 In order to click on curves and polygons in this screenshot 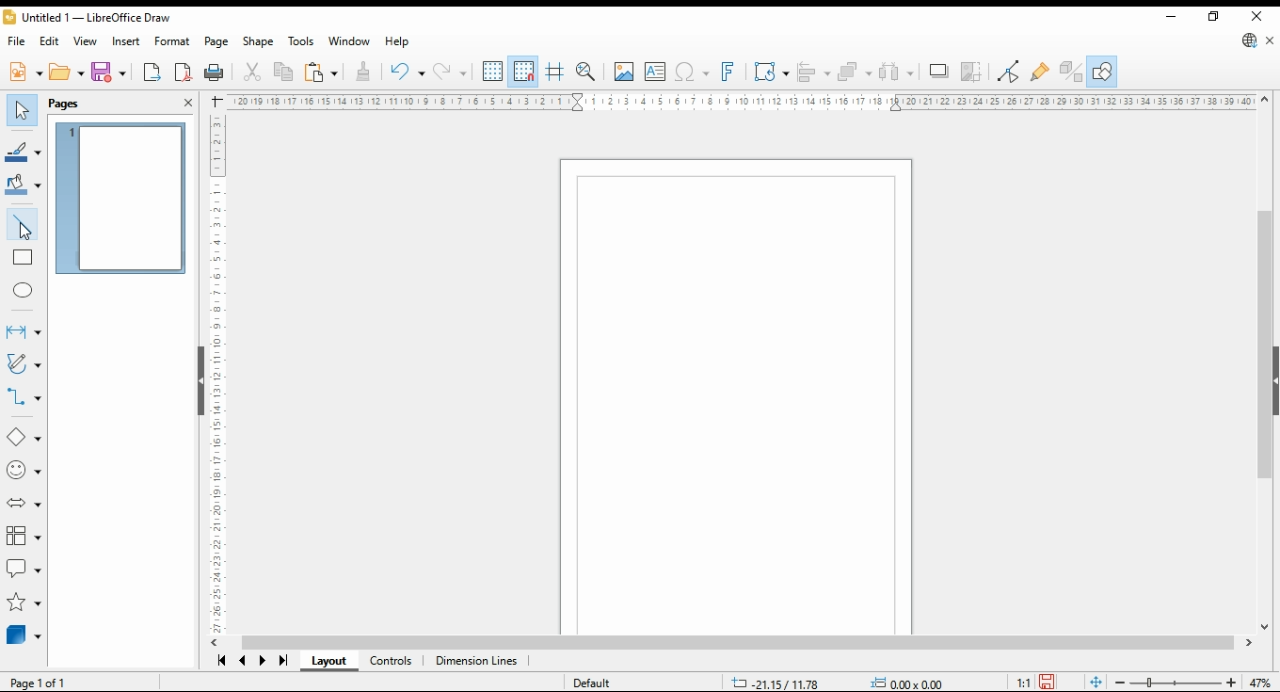, I will do `click(22, 365)`.